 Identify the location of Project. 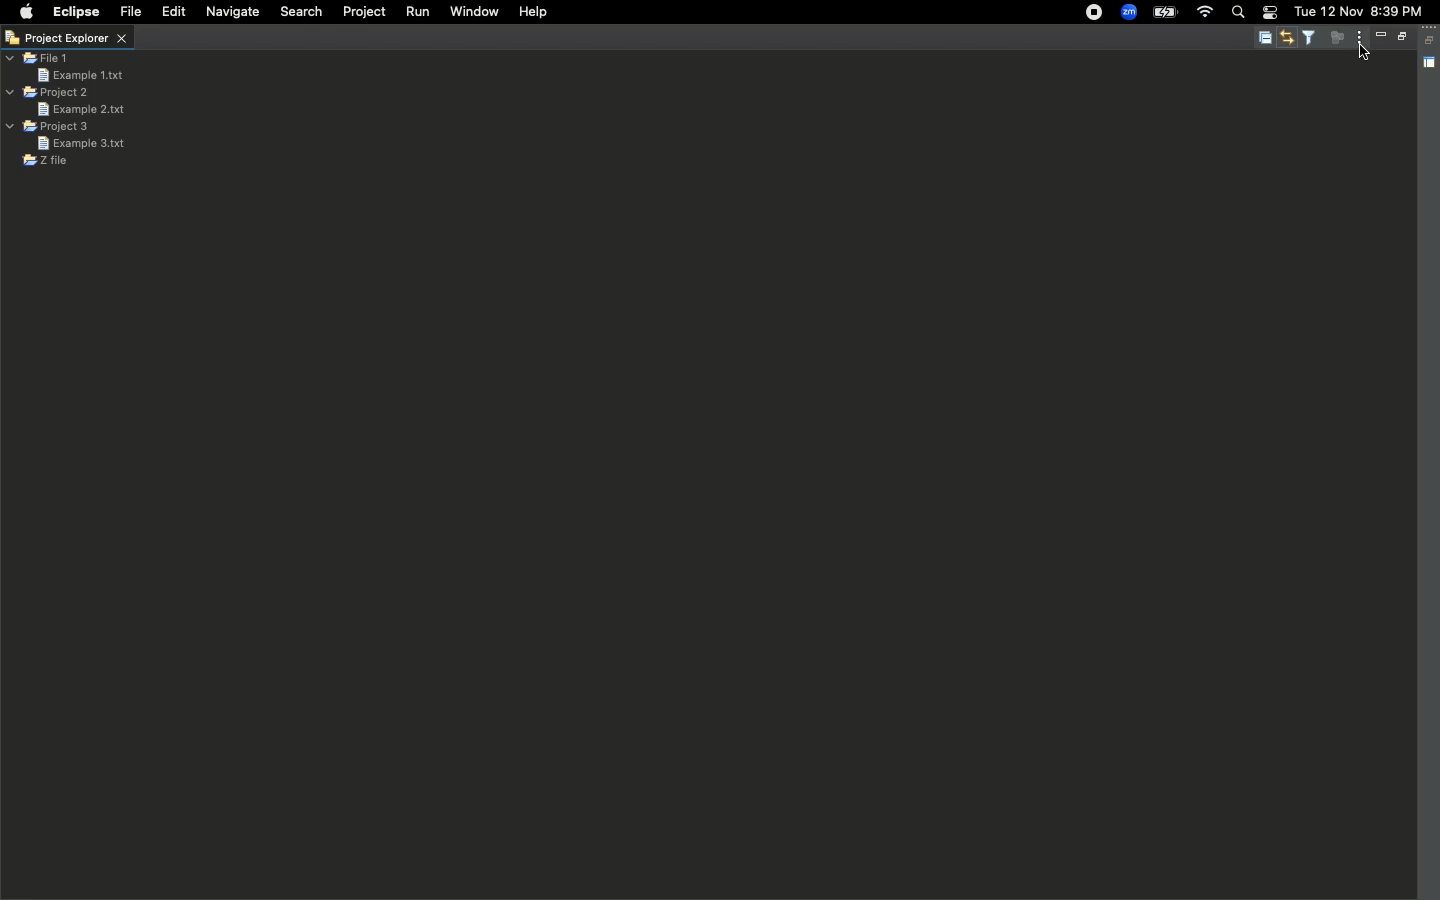
(366, 13).